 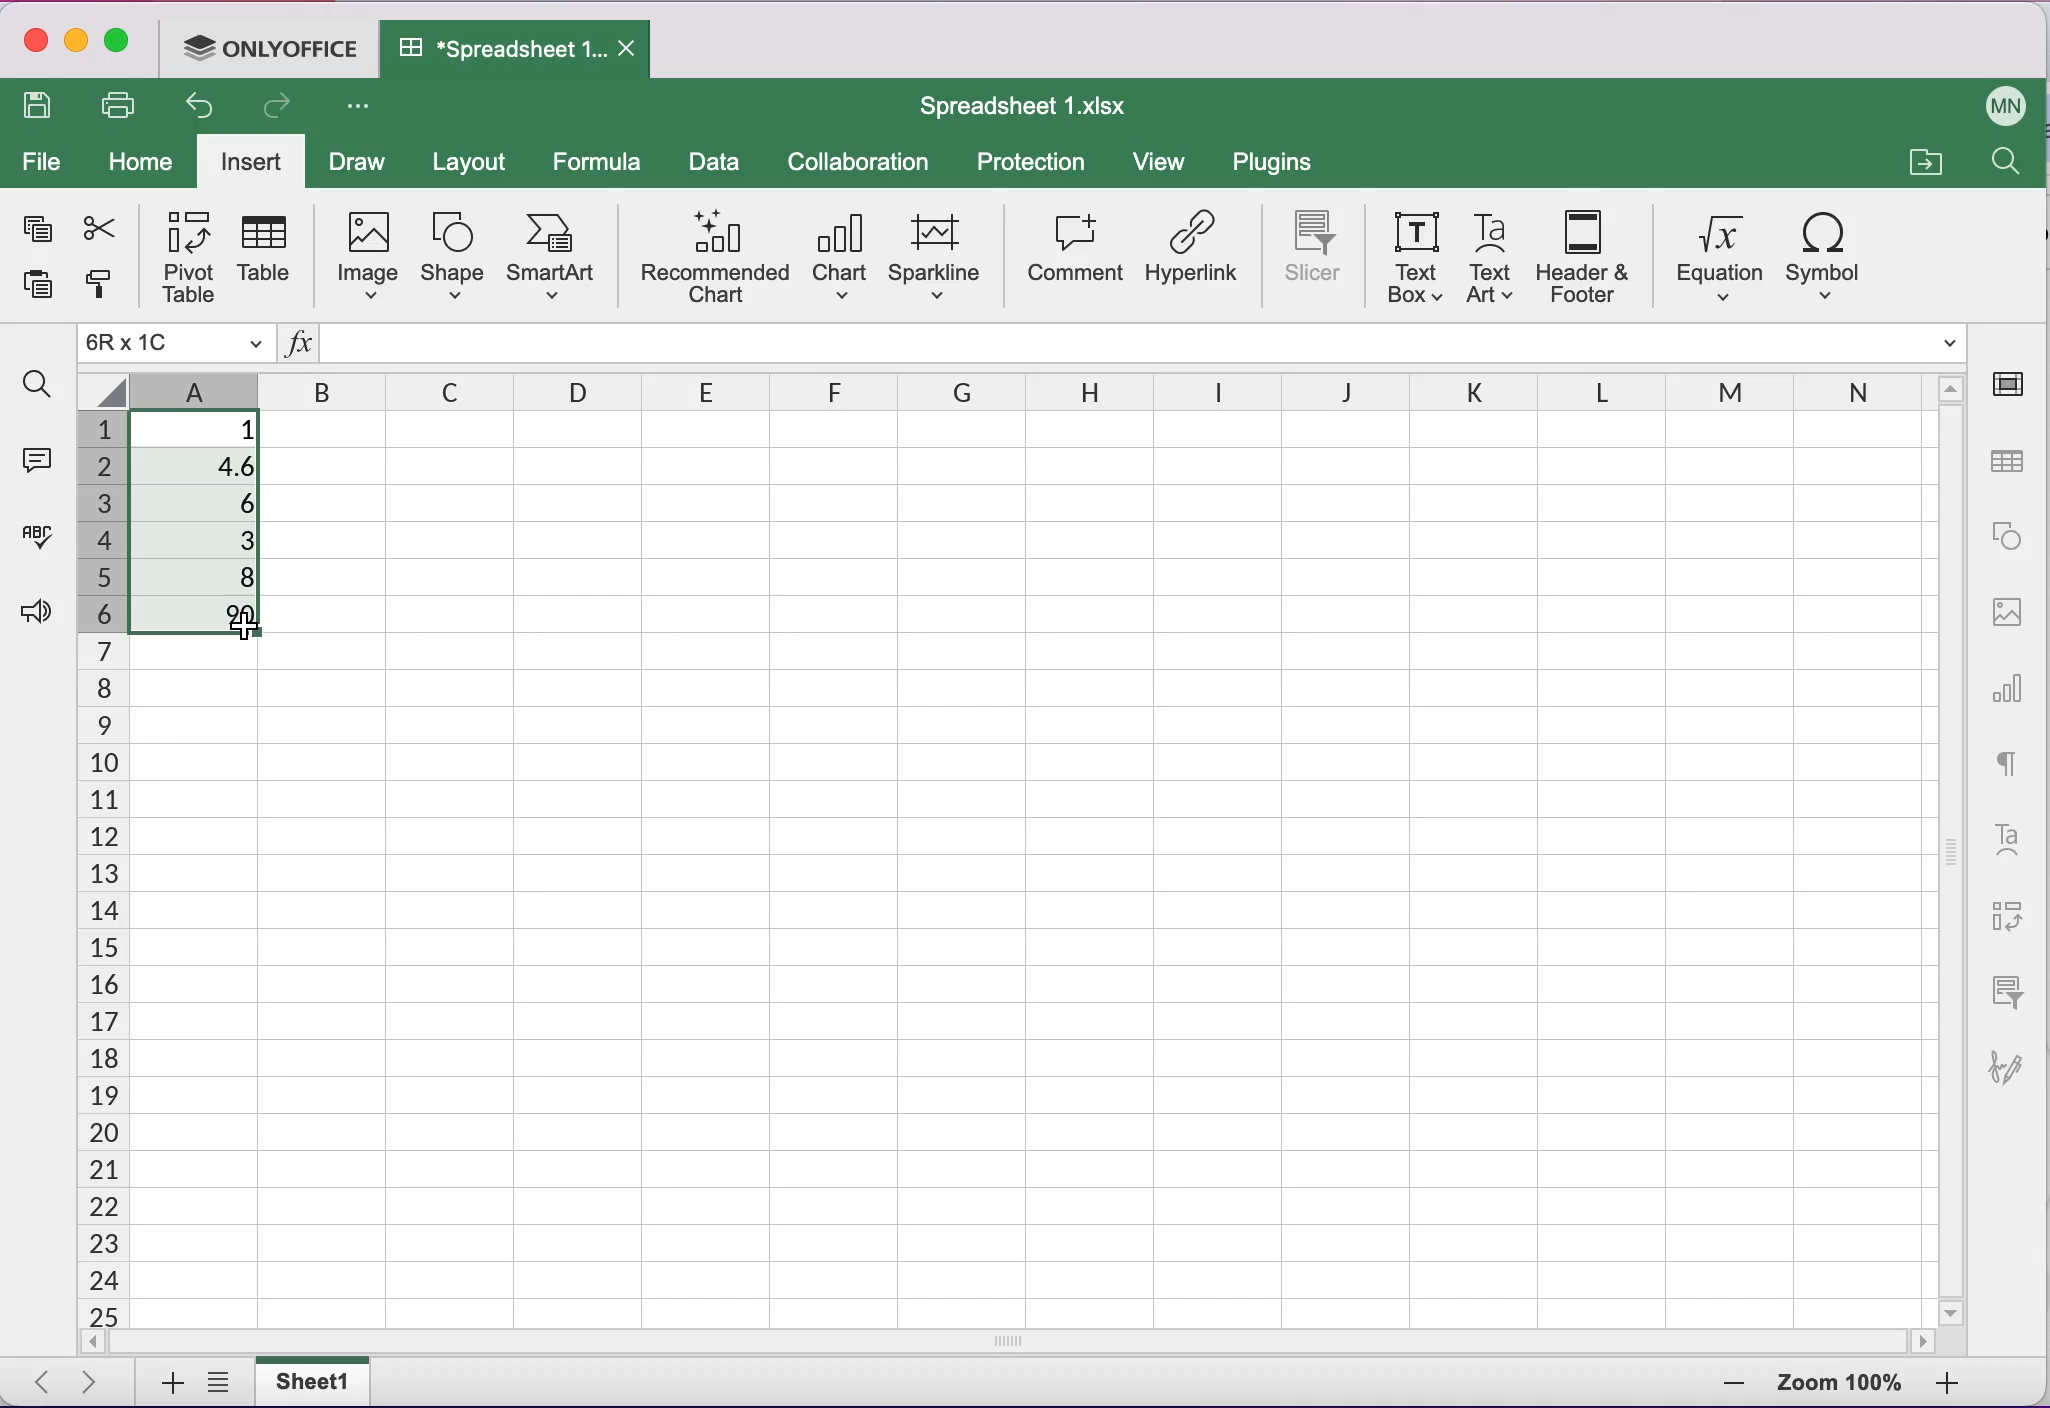 I want to click on add sheets, so click(x=163, y=1381).